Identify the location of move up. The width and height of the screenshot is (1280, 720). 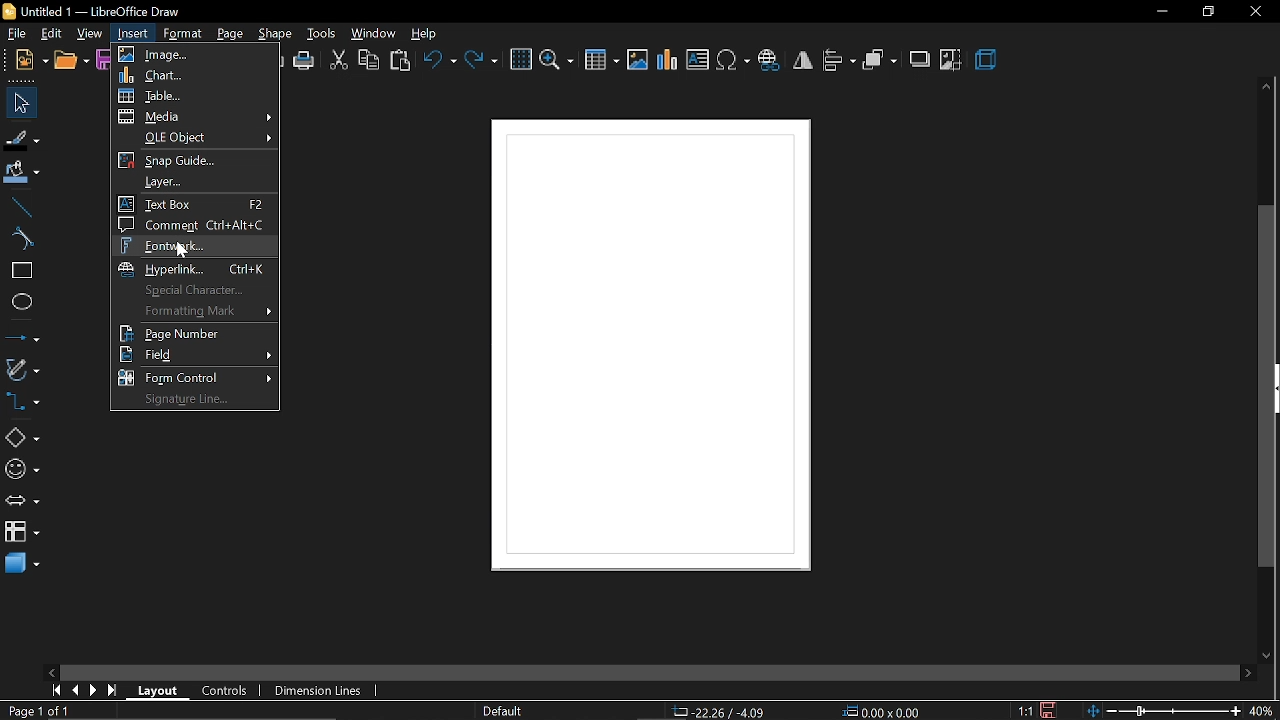
(1268, 88).